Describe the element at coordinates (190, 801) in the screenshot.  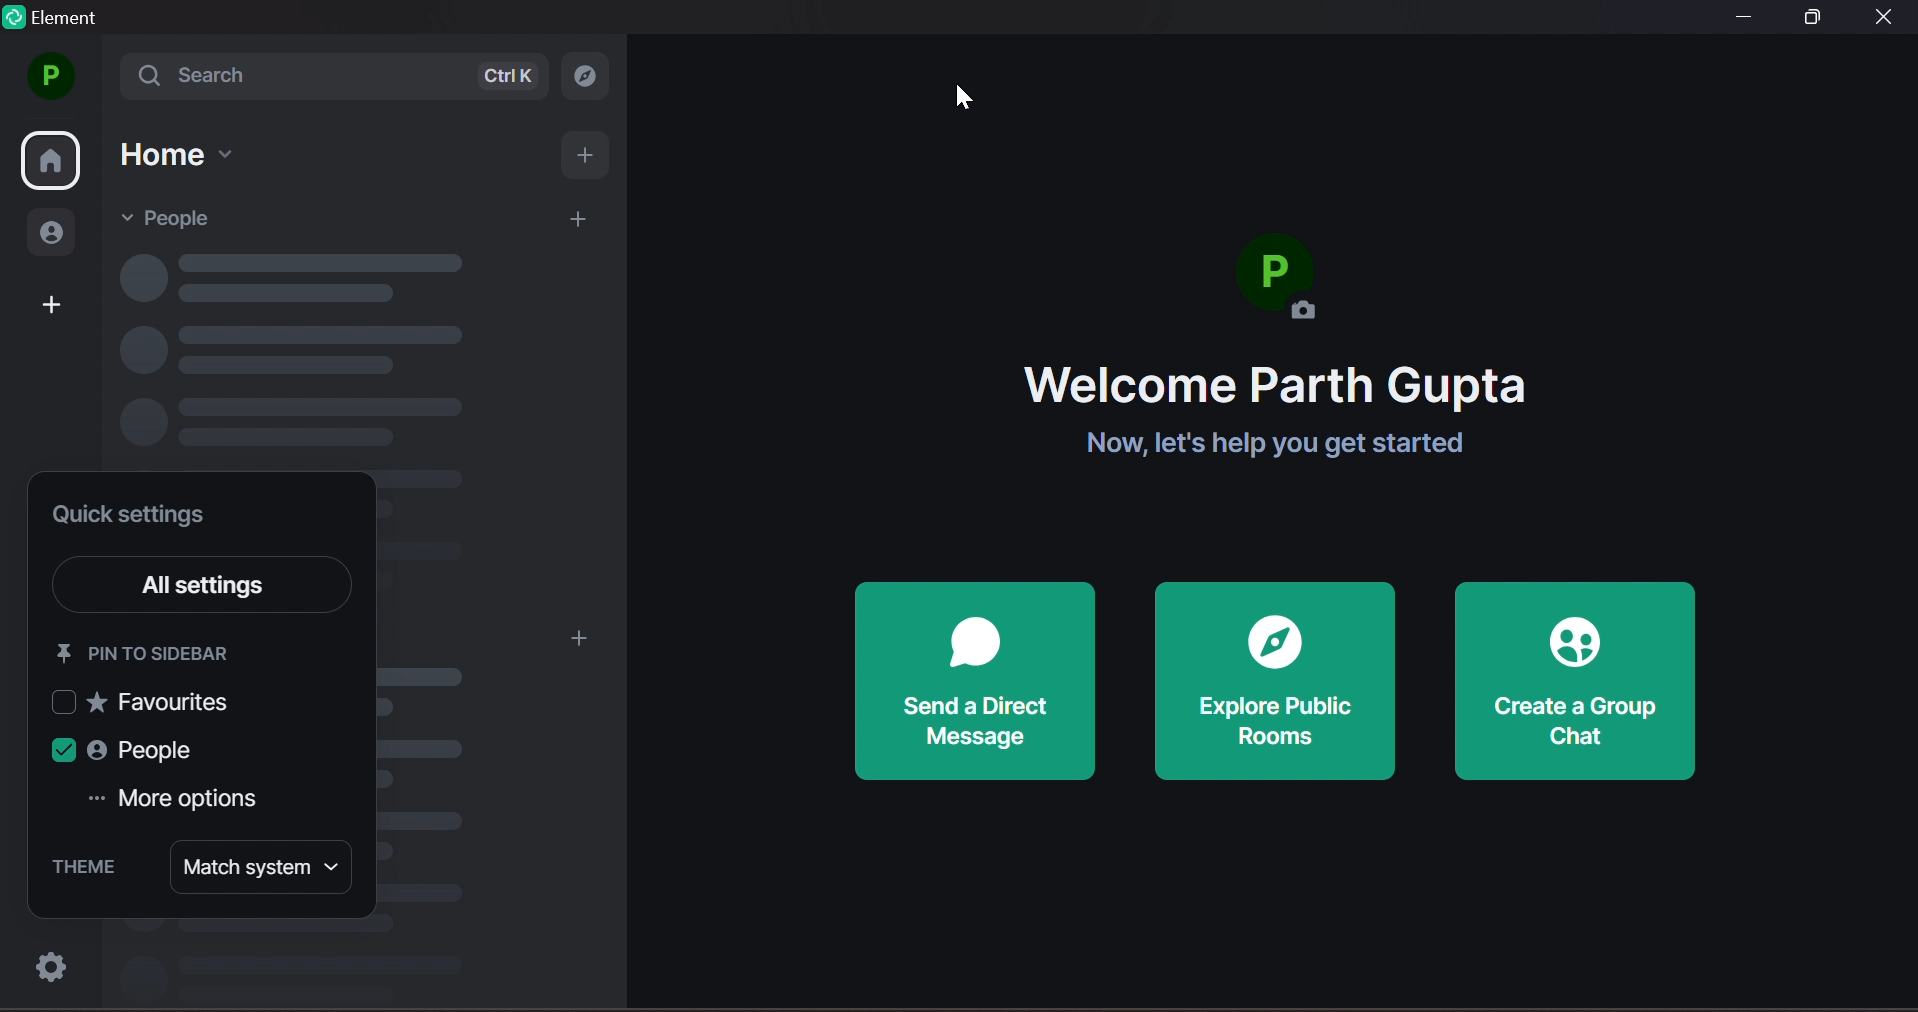
I see `more options` at that location.